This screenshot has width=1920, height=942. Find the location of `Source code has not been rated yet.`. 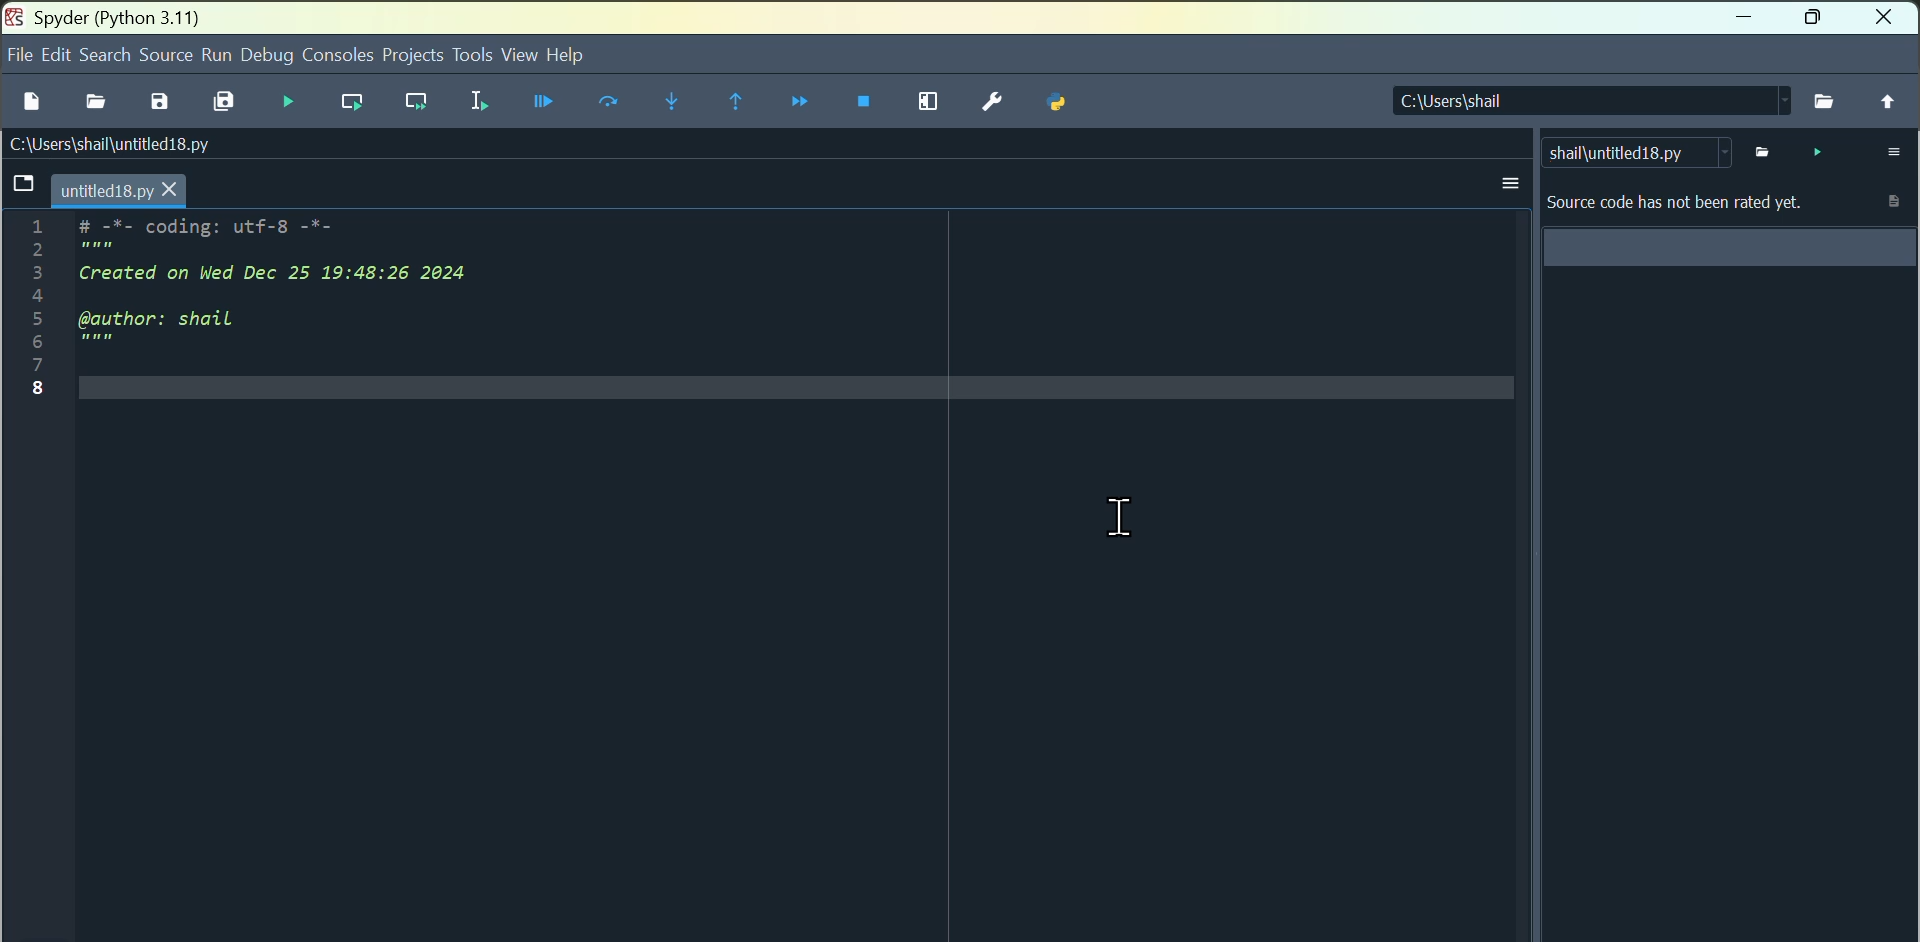

Source code has not been rated yet. is located at coordinates (1728, 225).